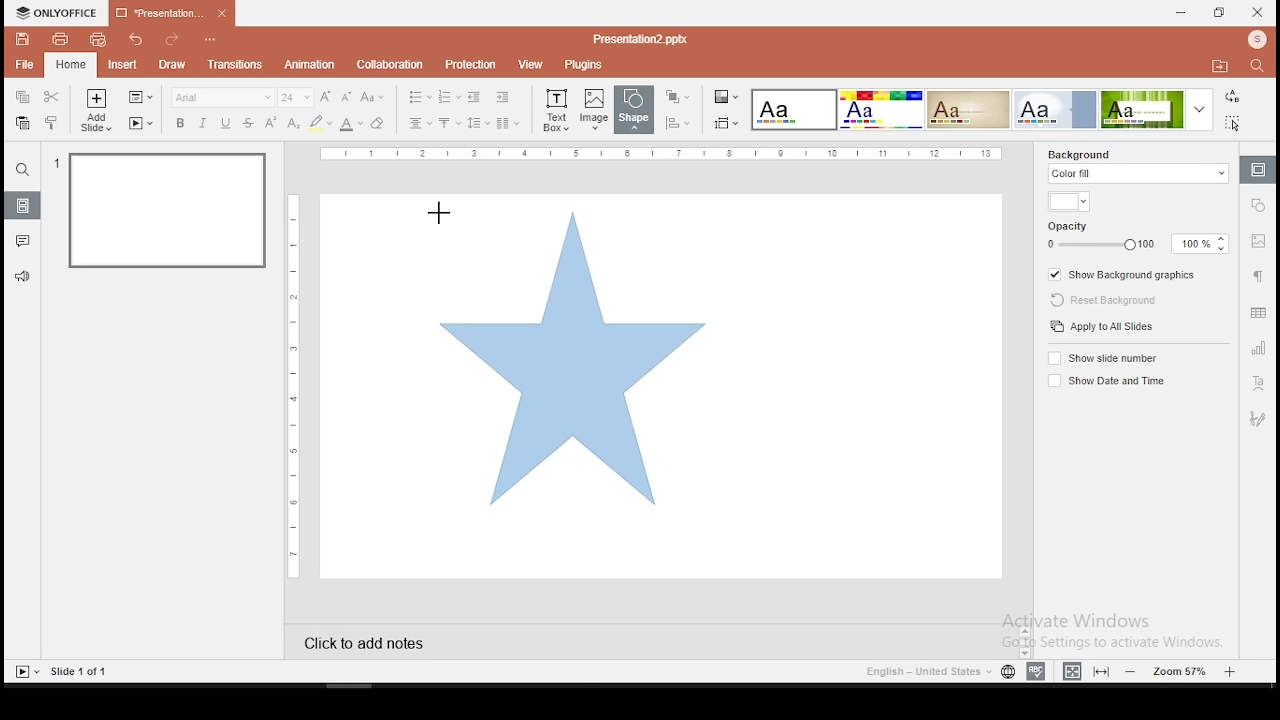  I want to click on bullets, so click(419, 97).